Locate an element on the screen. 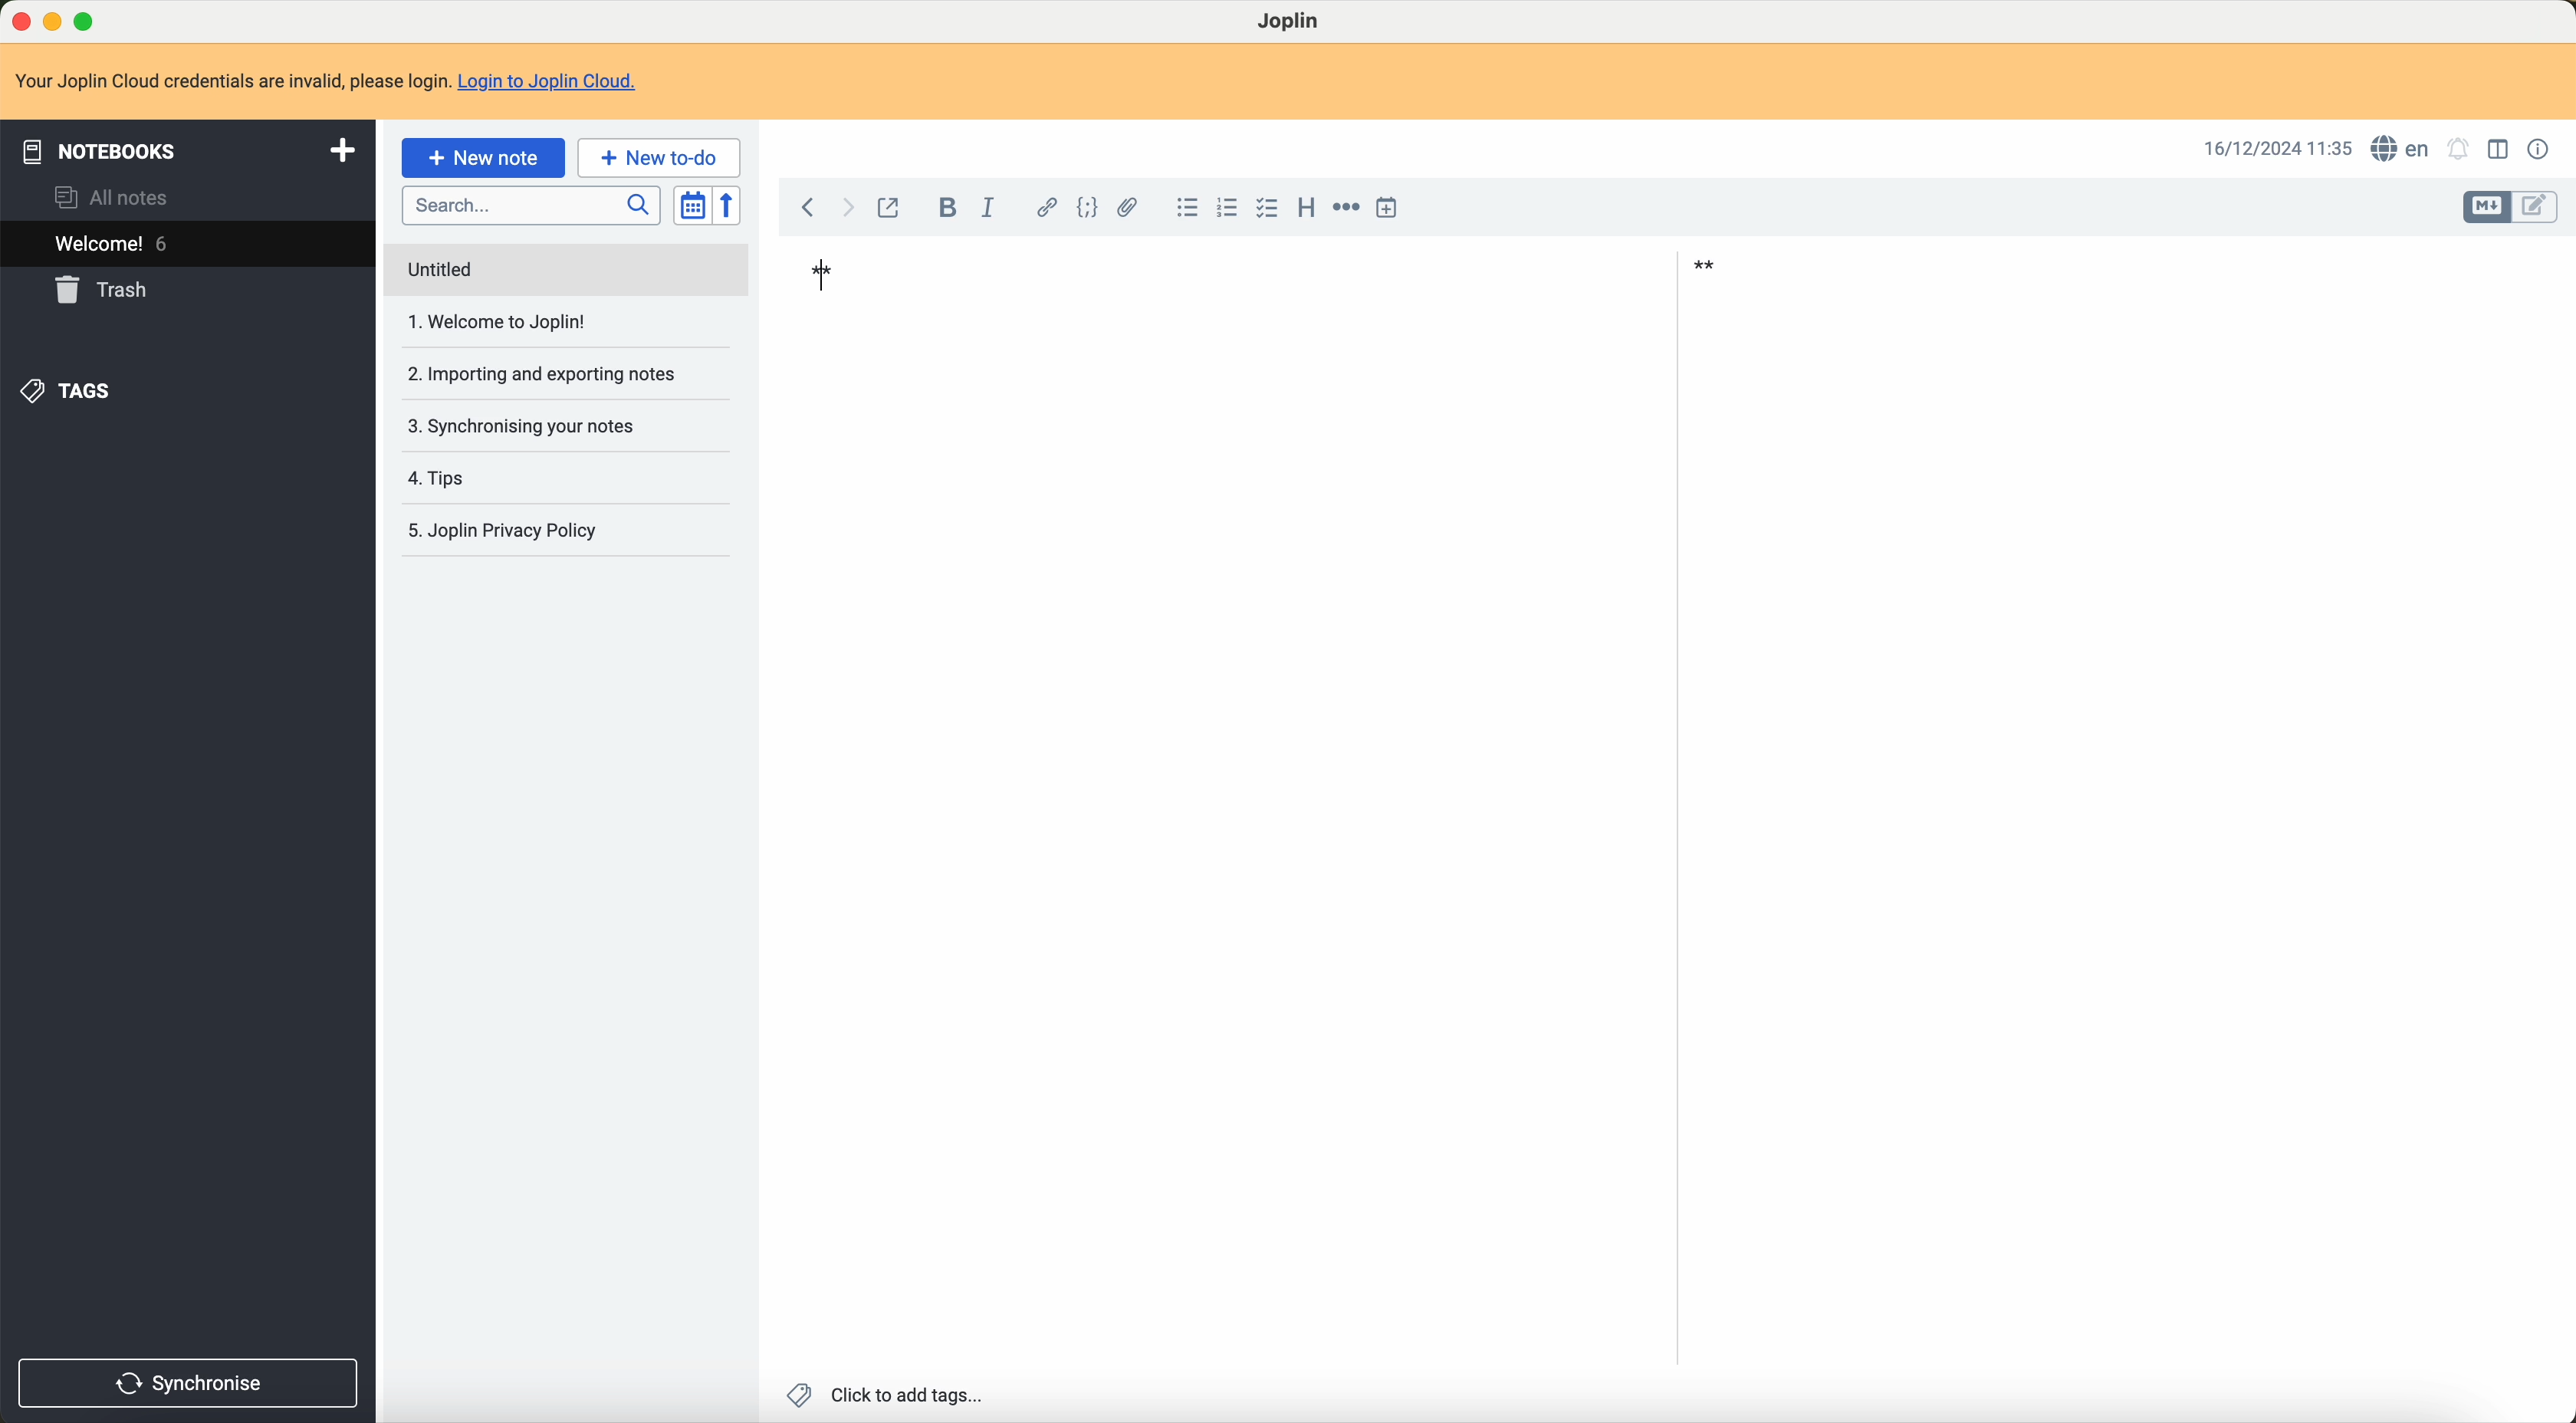 This screenshot has height=1423, width=2576. italic is located at coordinates (990, 203).